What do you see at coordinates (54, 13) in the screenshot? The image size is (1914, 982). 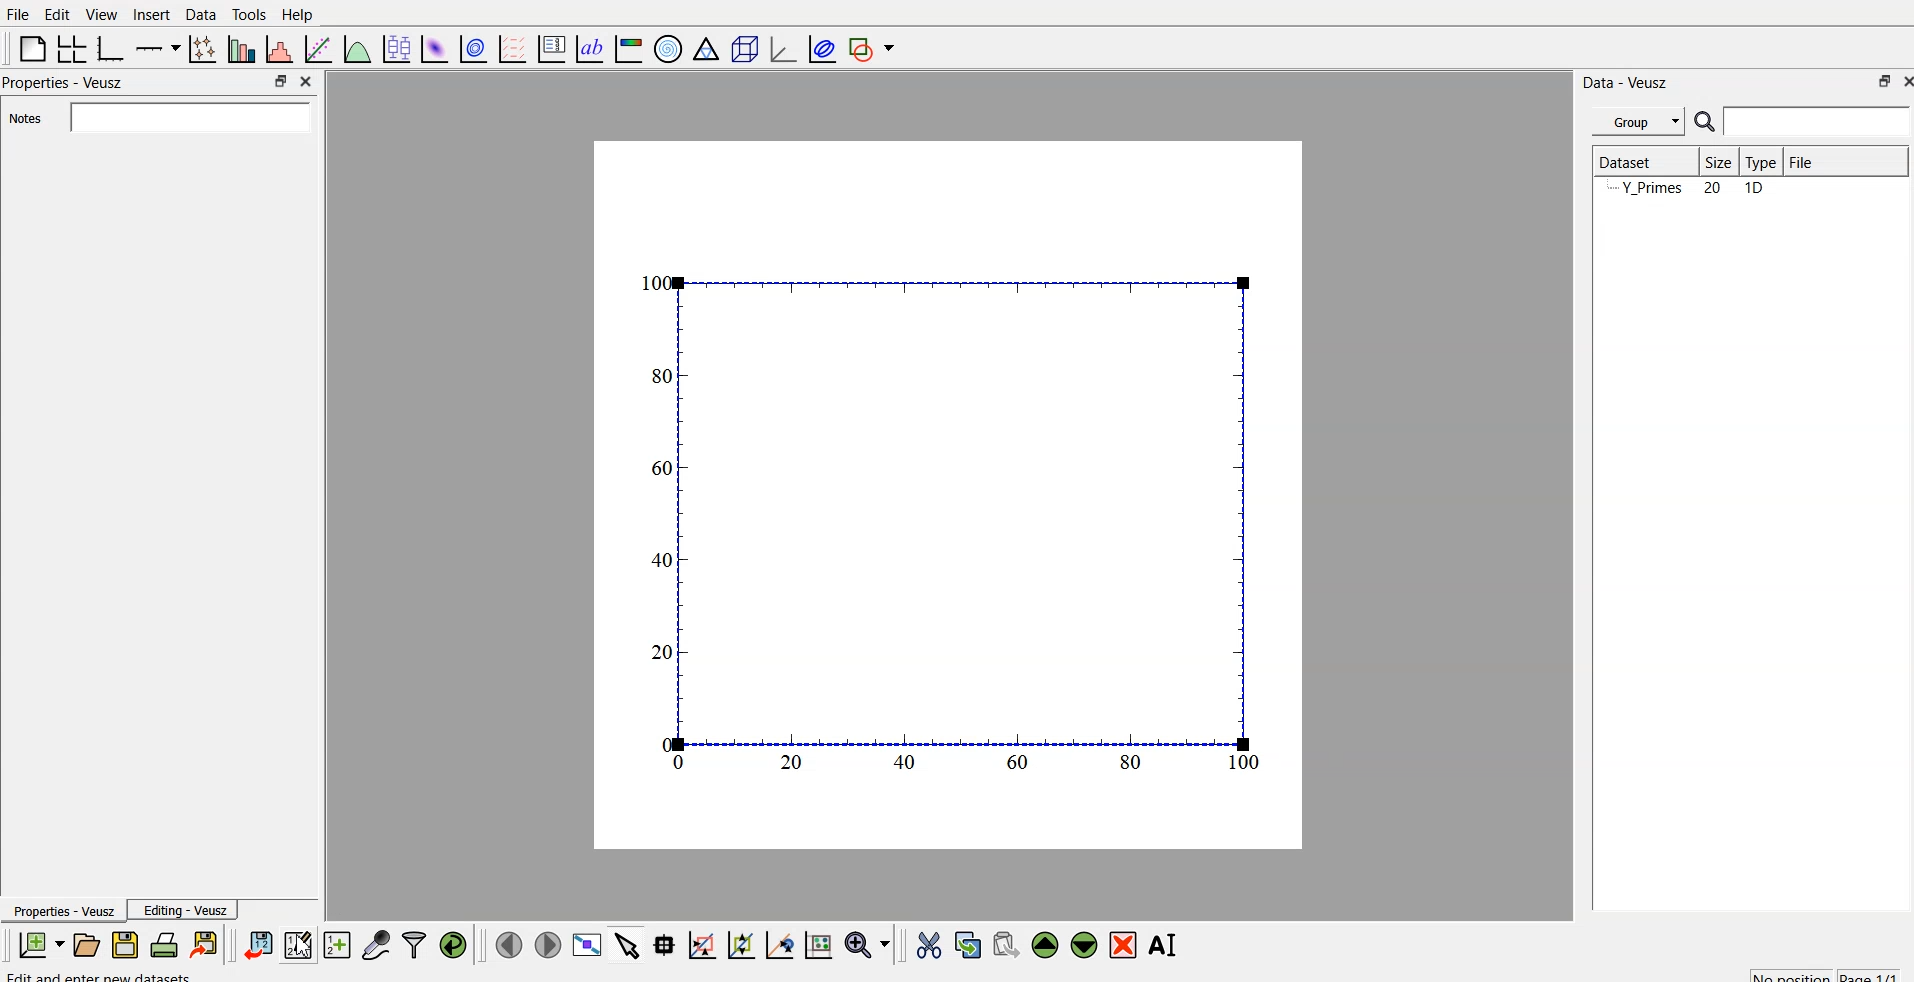 I see `Edit` at bounding box center [54, 13].